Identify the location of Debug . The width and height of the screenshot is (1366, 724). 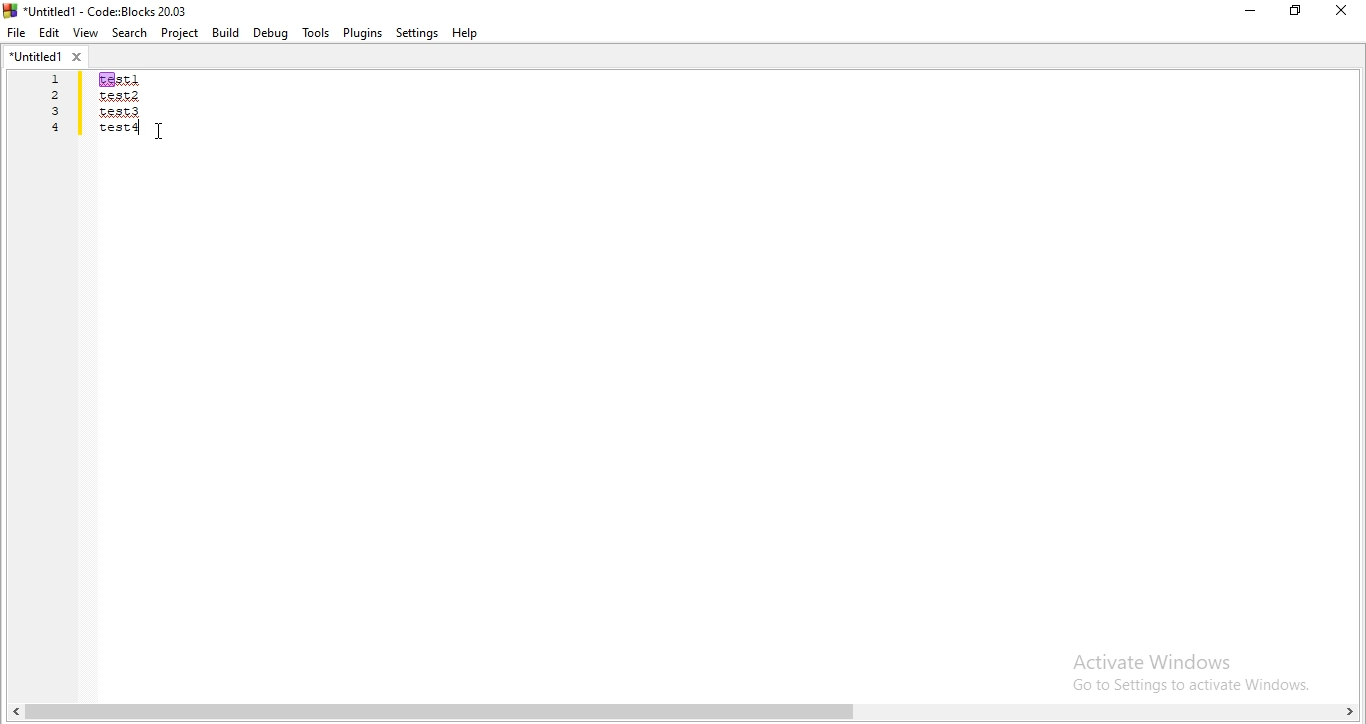
(269, 31).